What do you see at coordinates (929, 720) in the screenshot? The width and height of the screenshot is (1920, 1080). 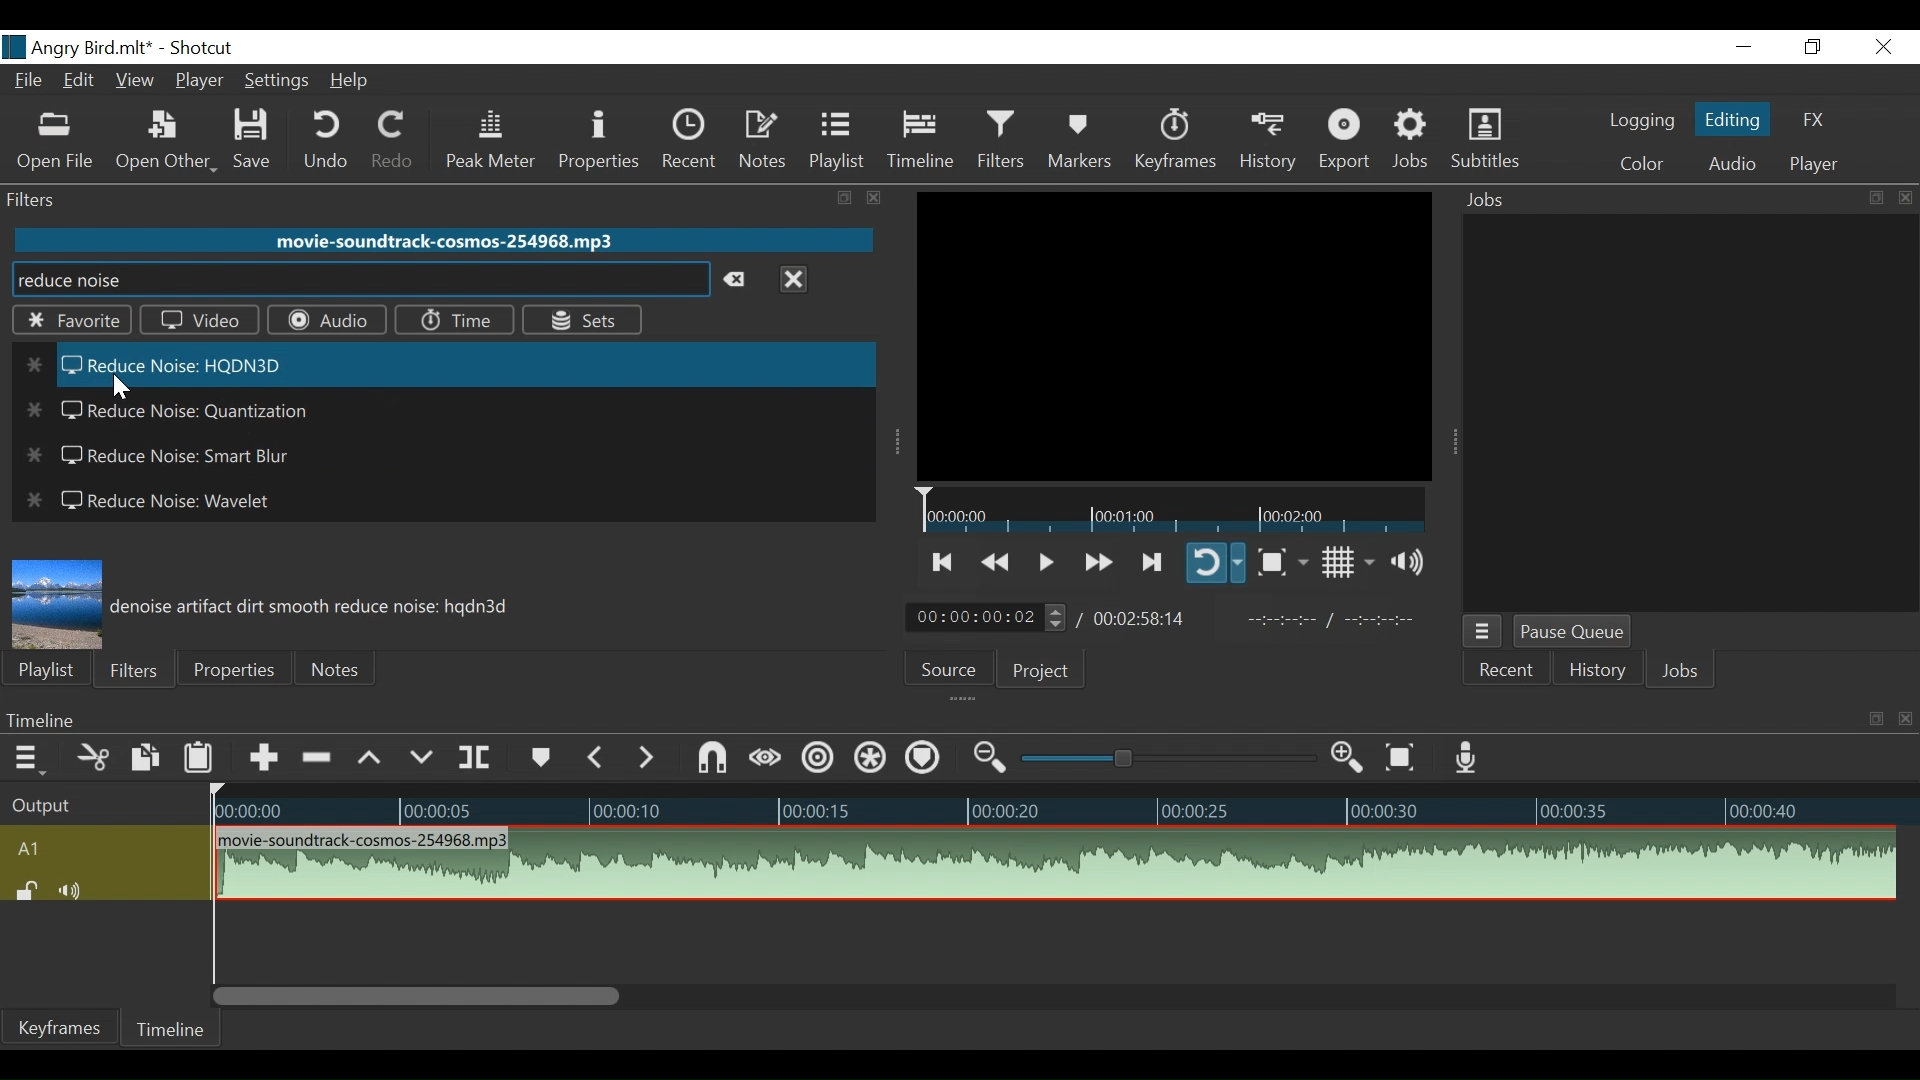 I see `Timeline menu` at bounding box center [929, 720].